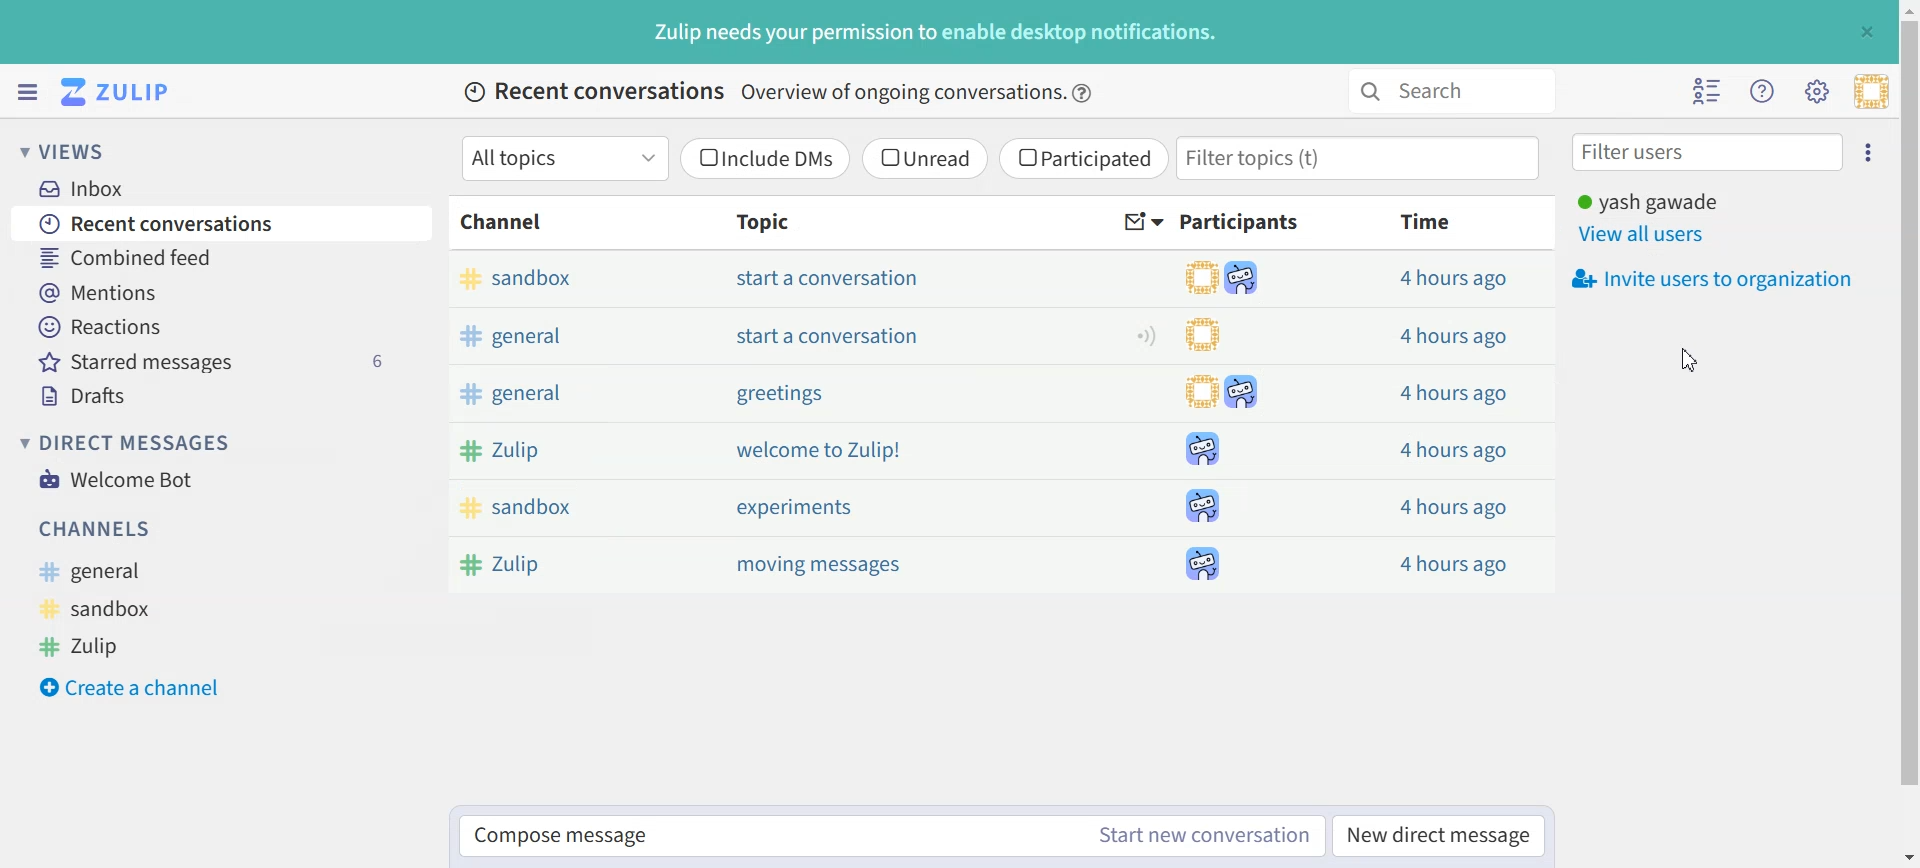 This screenshot has width=1920, height=868. What do you see at coordinates (582, 396) in the screenshot?
I see `#general` at bounding box center [582, 396].